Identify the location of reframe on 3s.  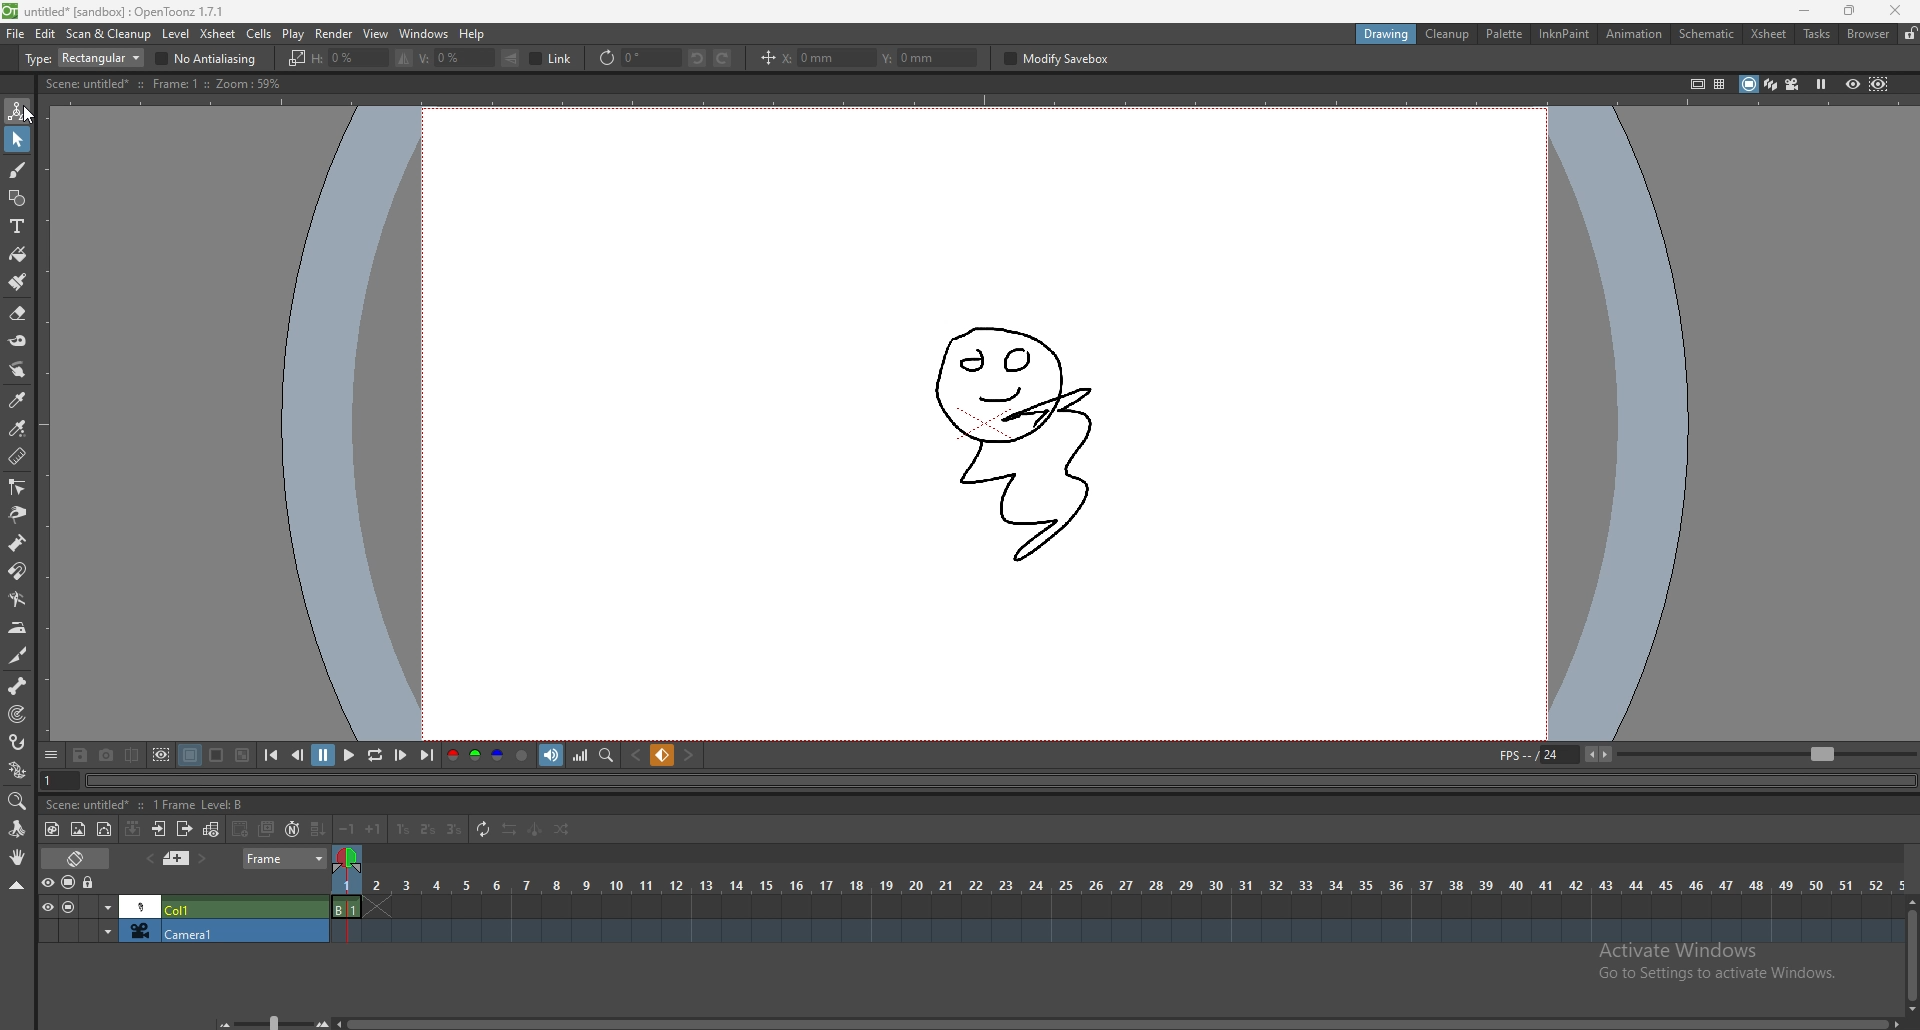
(451, 829).